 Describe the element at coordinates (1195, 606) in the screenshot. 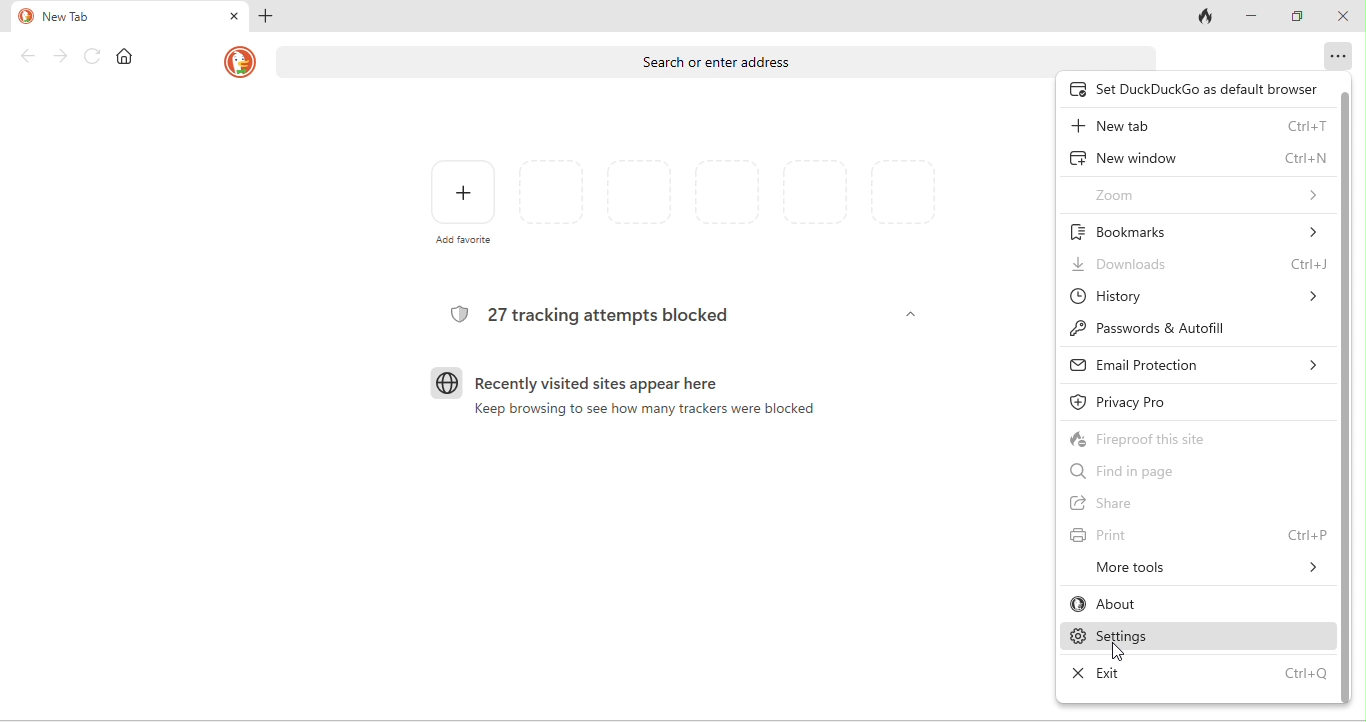

I see `about` at that location.